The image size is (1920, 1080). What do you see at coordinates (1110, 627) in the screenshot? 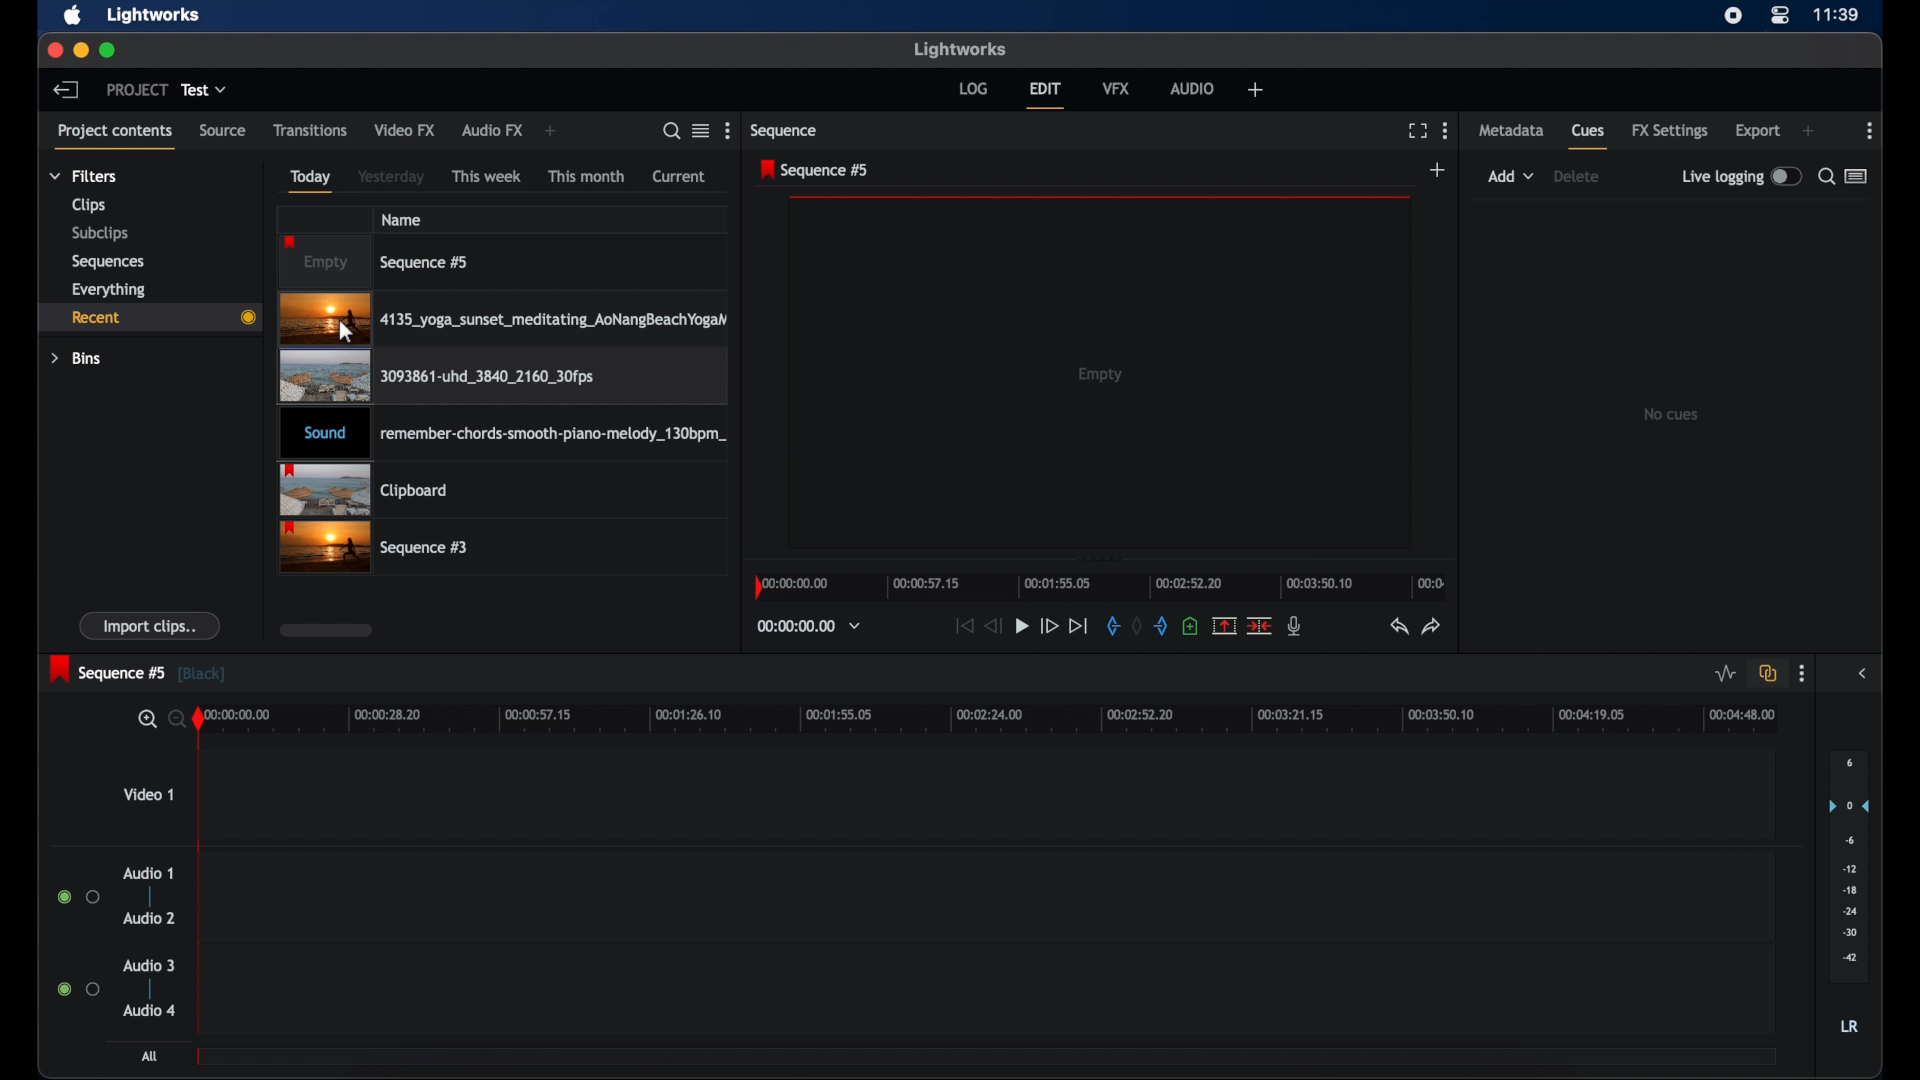
I see `in mark` at bounding box center [1110, 627].